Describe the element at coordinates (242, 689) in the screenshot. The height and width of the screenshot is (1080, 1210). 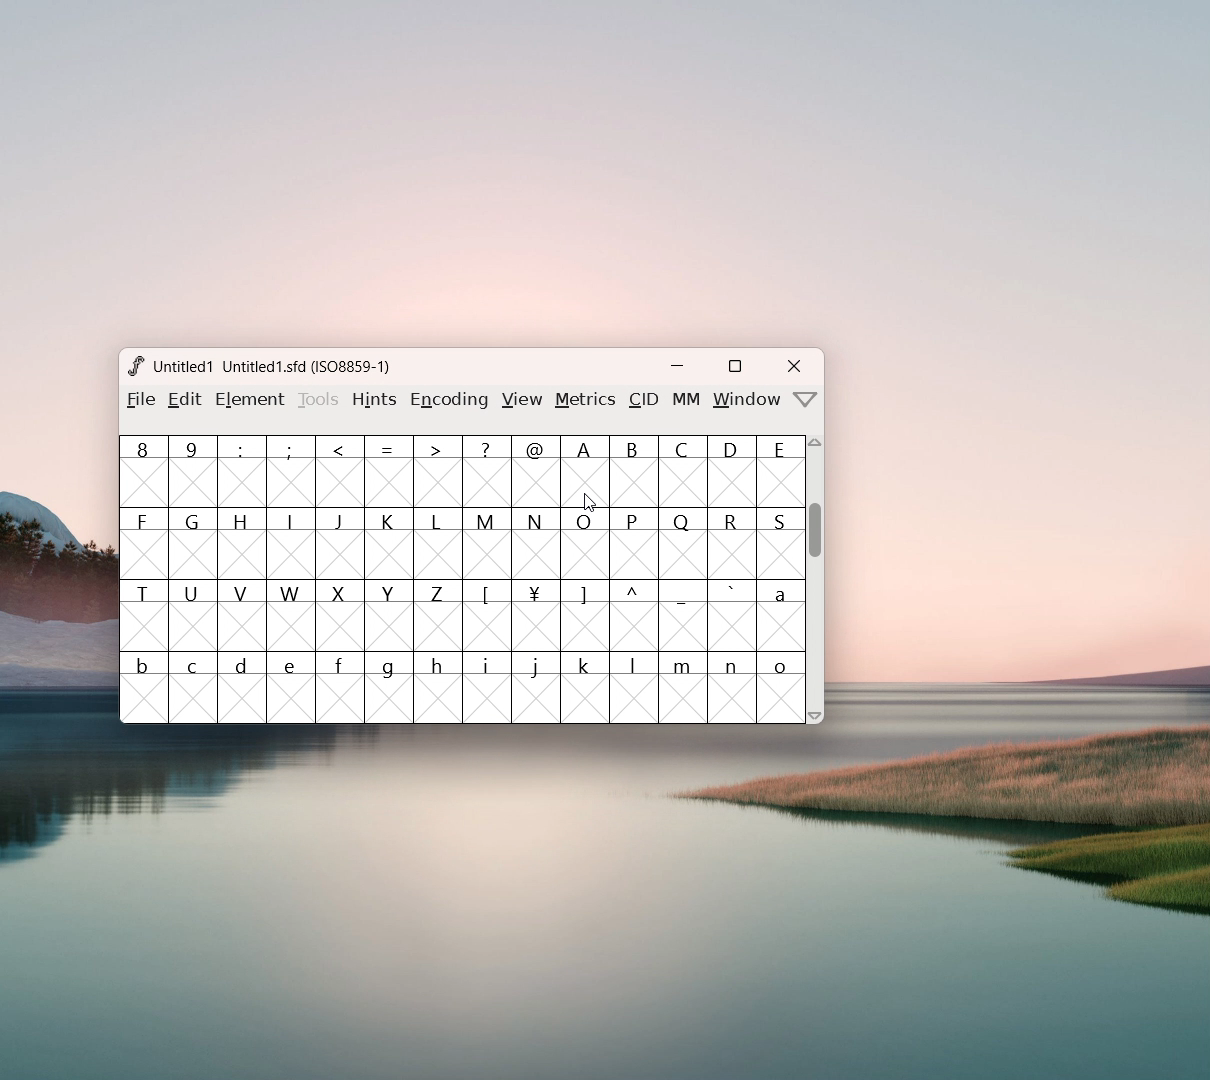
I see `d` at that location.